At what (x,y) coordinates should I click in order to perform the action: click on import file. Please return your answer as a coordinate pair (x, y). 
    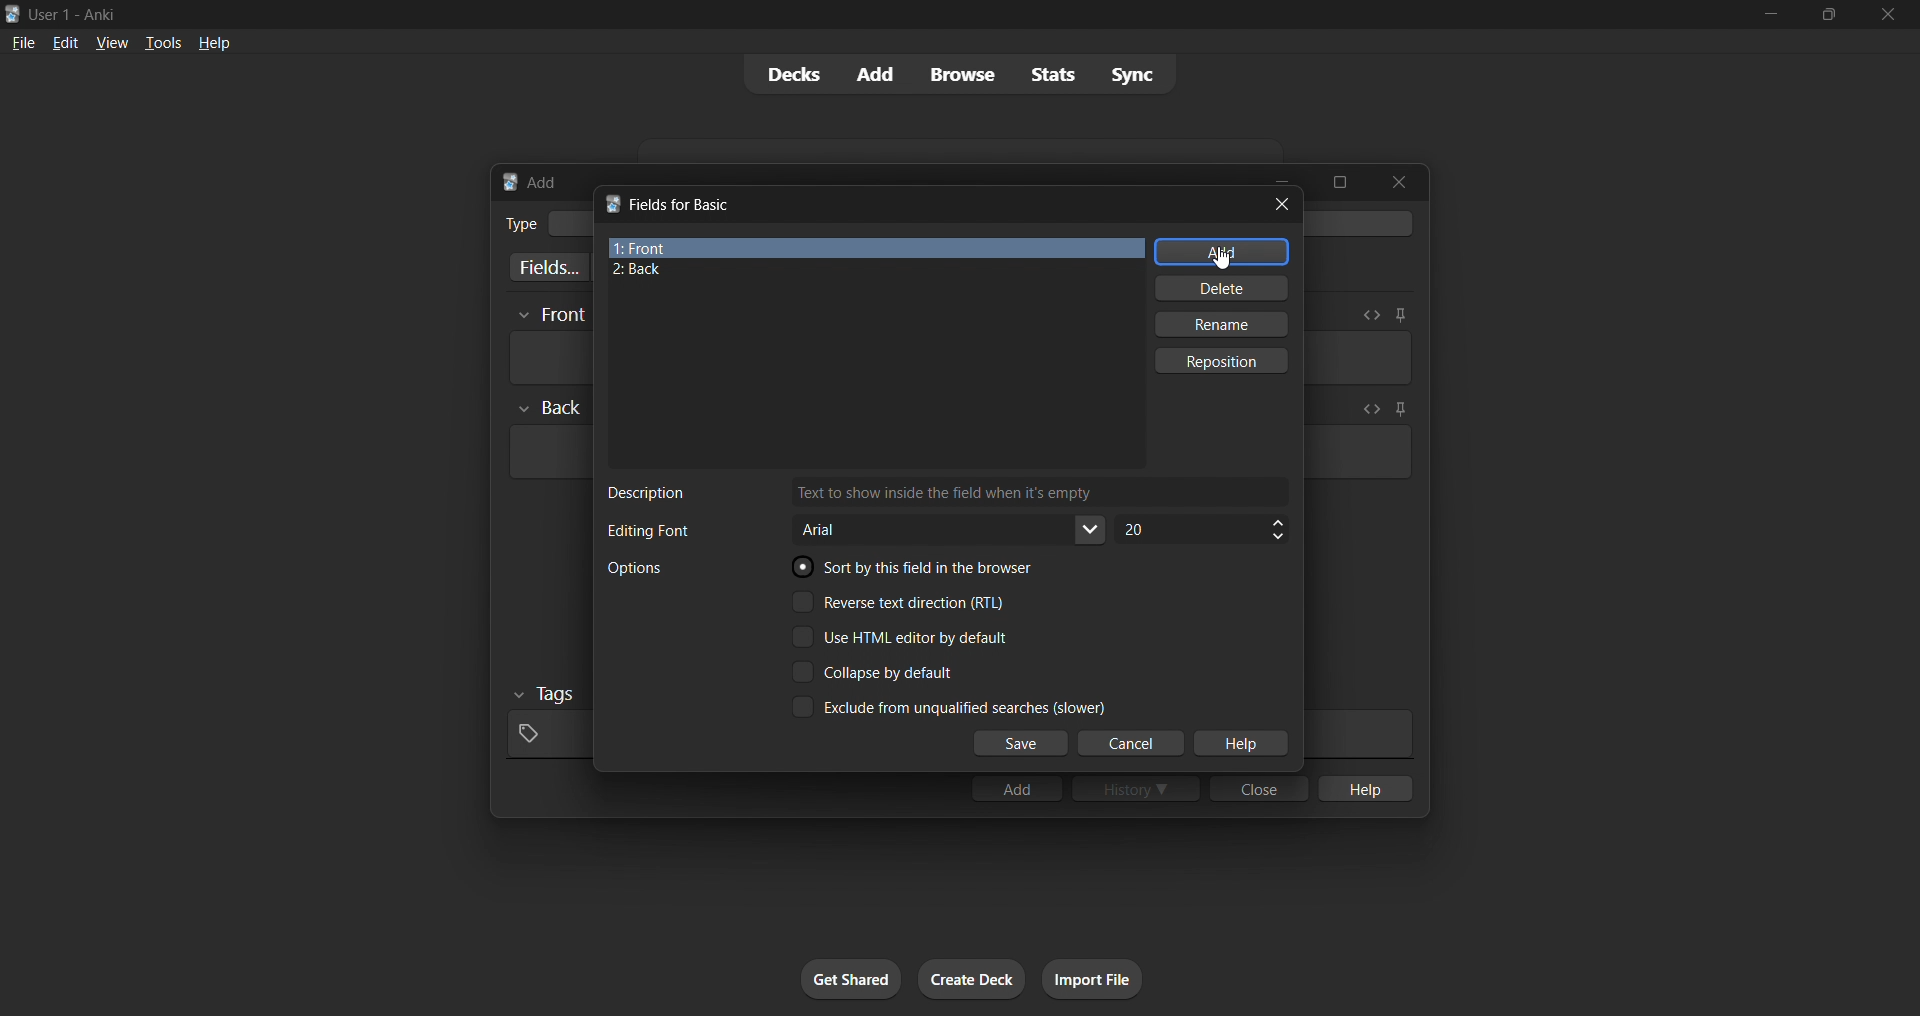
    Looking at the image, I should click on (1092, 979).